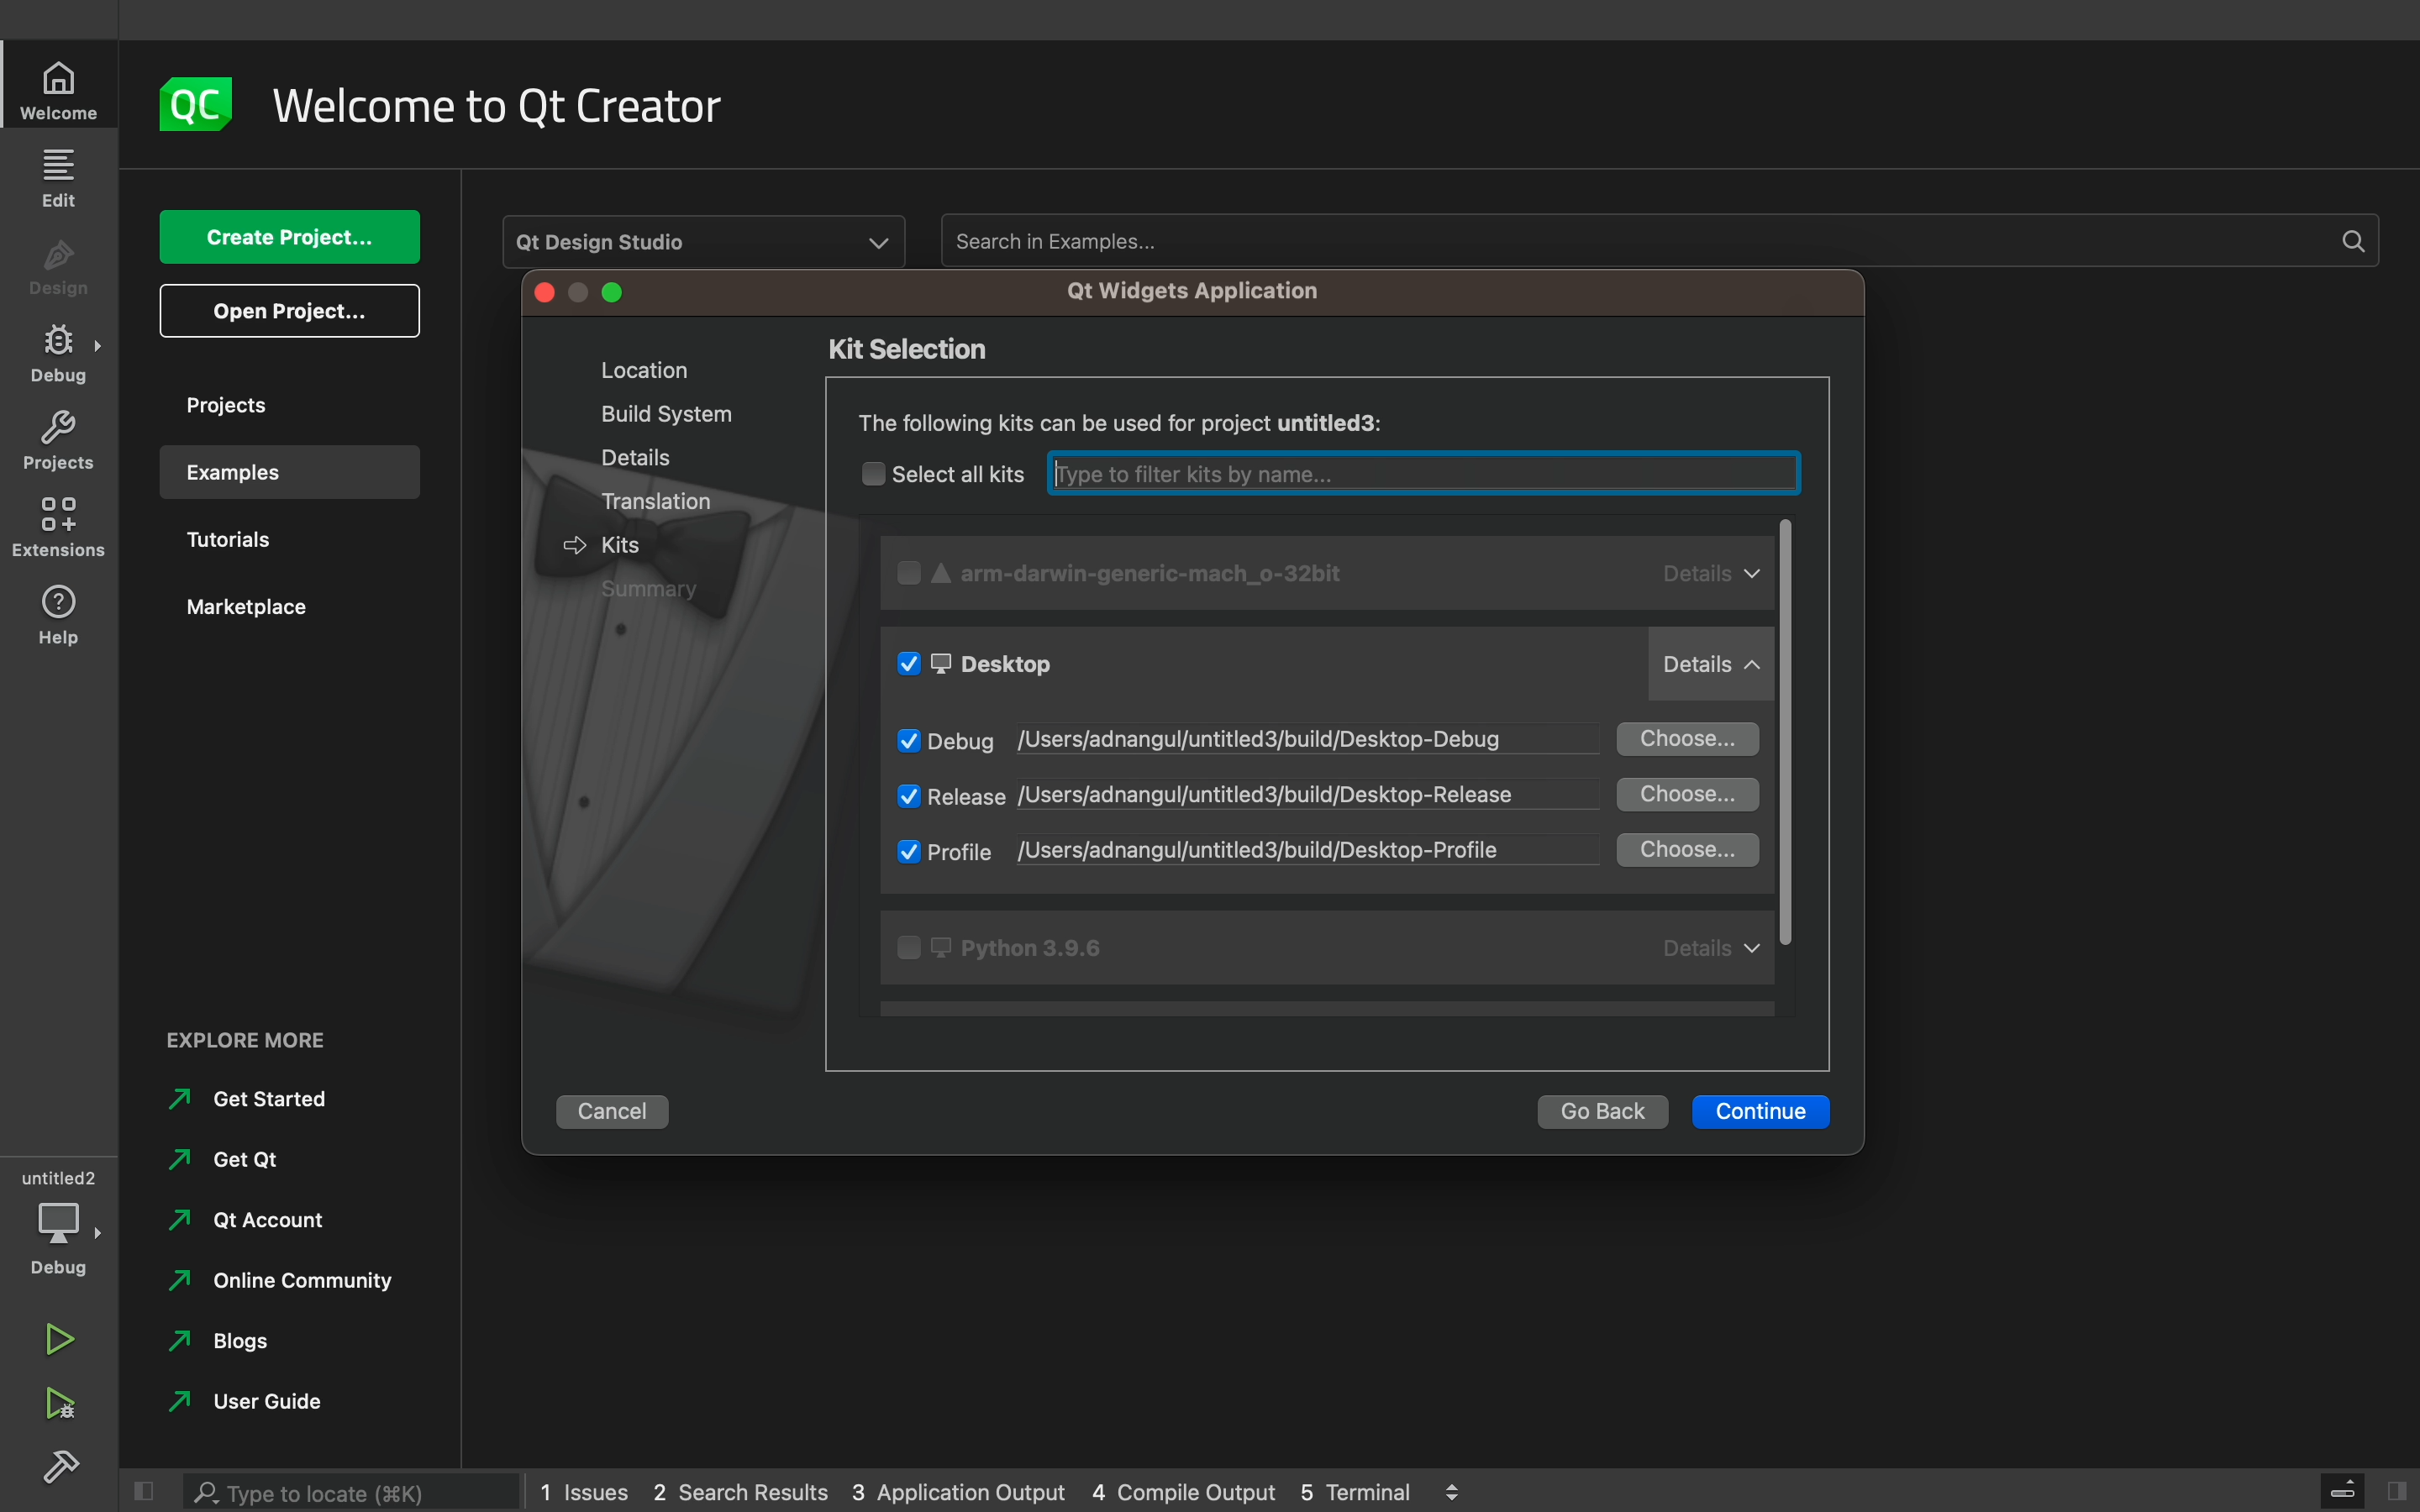 This screenshot has width=2420, height=1512. Describe the element at coordinates (583, 295) in the screenshot. I see `window control` at that location.